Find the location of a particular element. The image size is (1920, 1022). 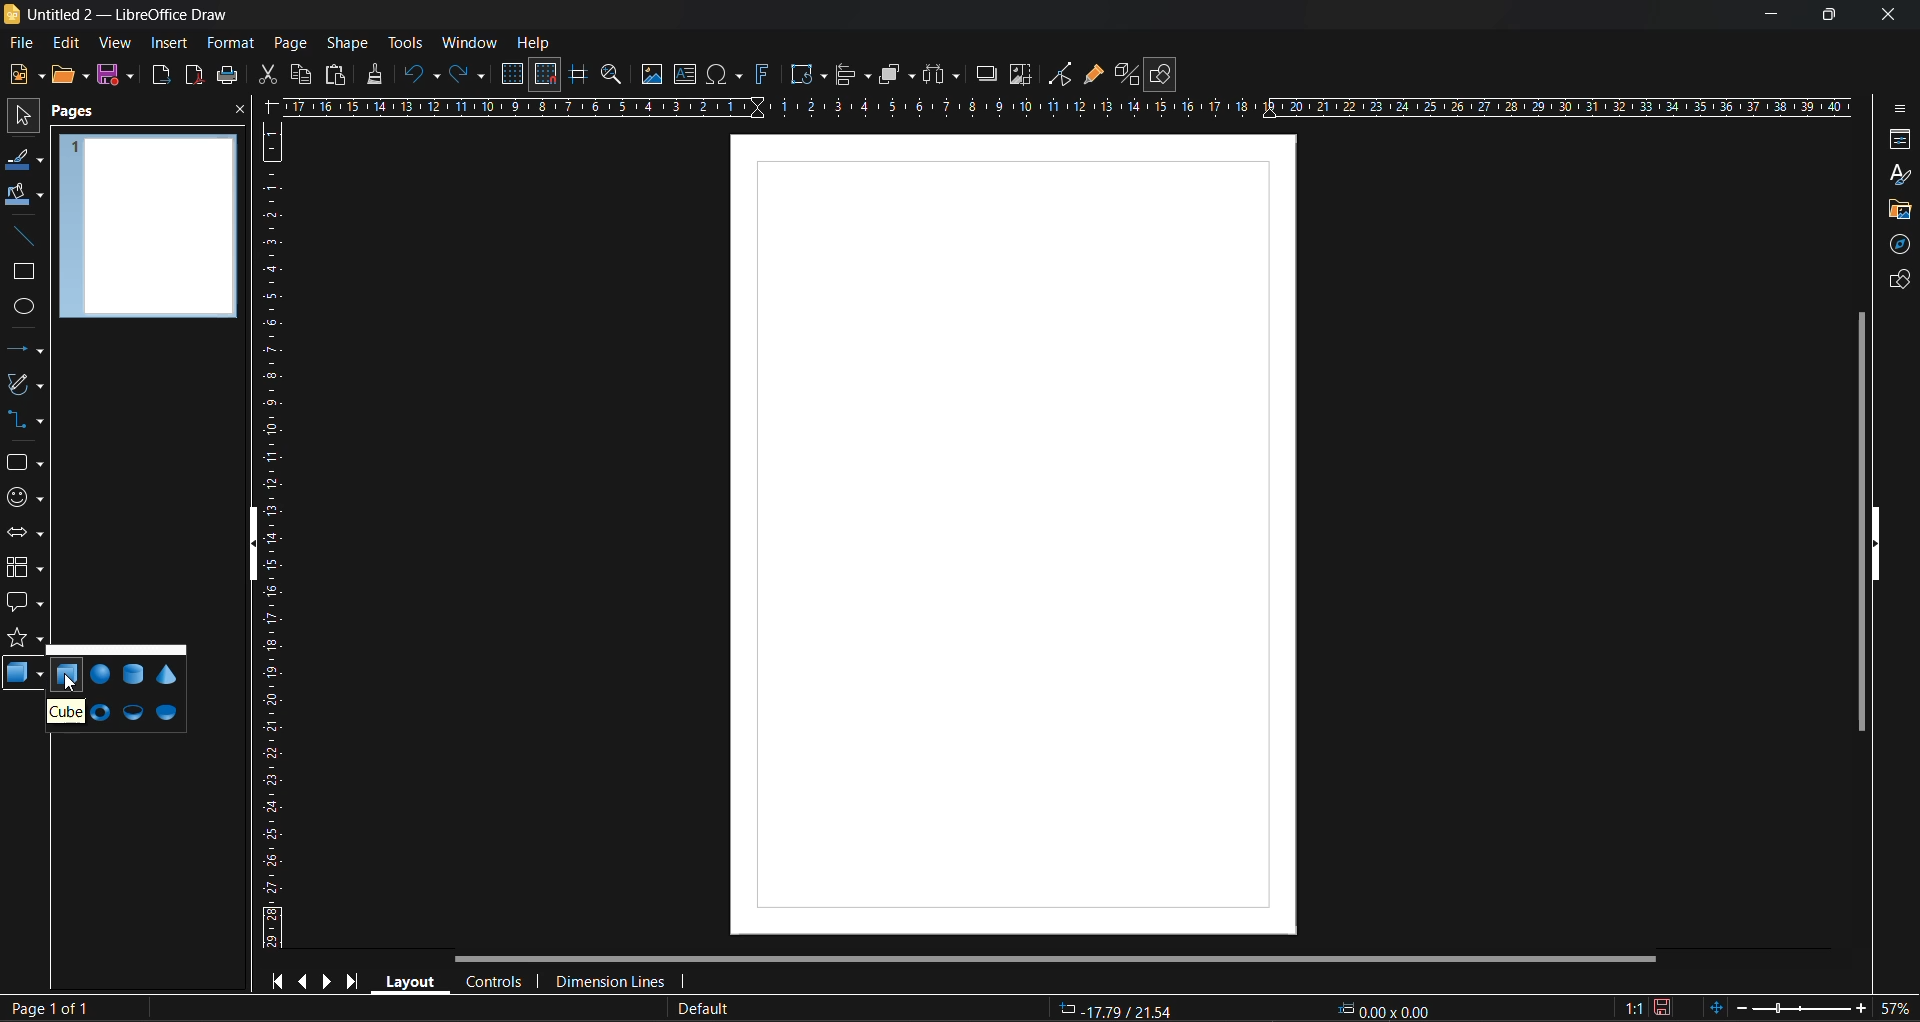

tooltip is located at coordinates (67, 712).